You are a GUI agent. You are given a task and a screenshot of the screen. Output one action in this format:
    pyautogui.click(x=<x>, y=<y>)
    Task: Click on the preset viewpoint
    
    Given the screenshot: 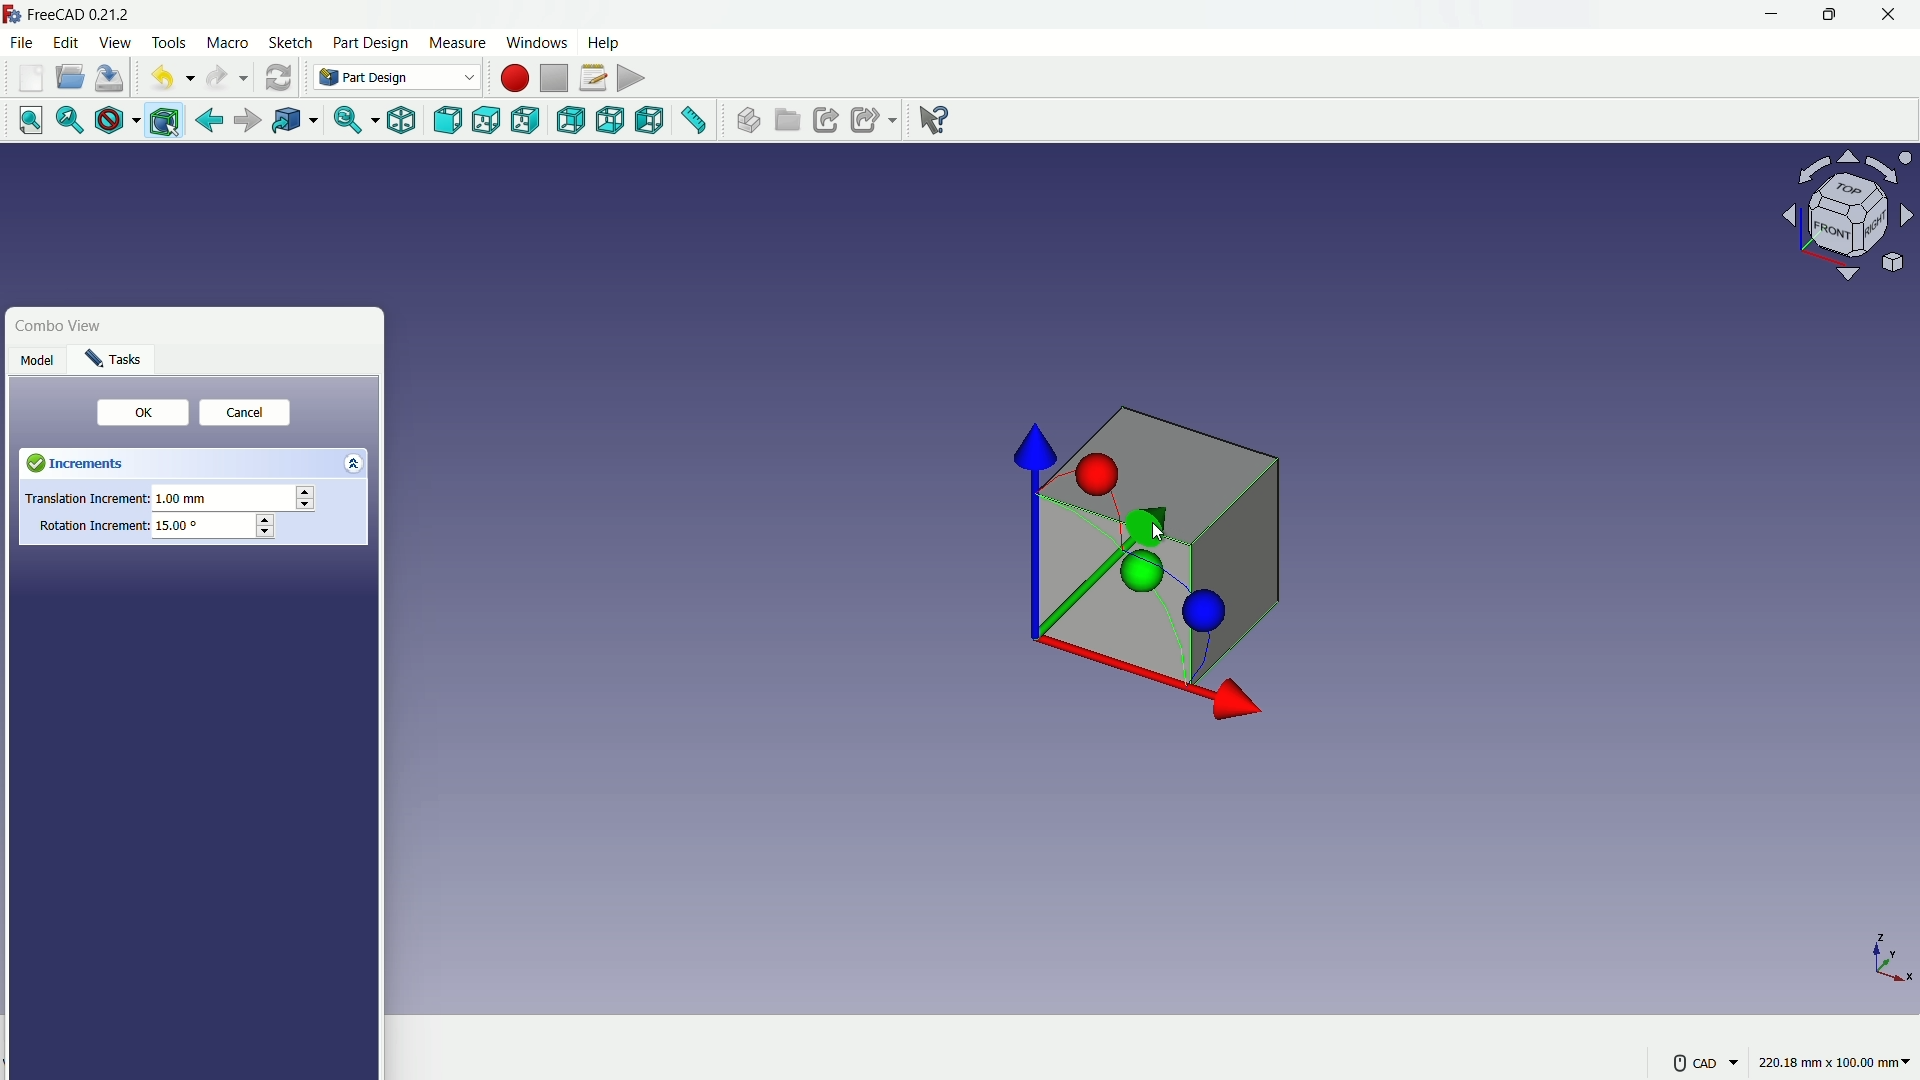 What is the action you would take?
    pyautogui.click(x=1854, y=225)
    